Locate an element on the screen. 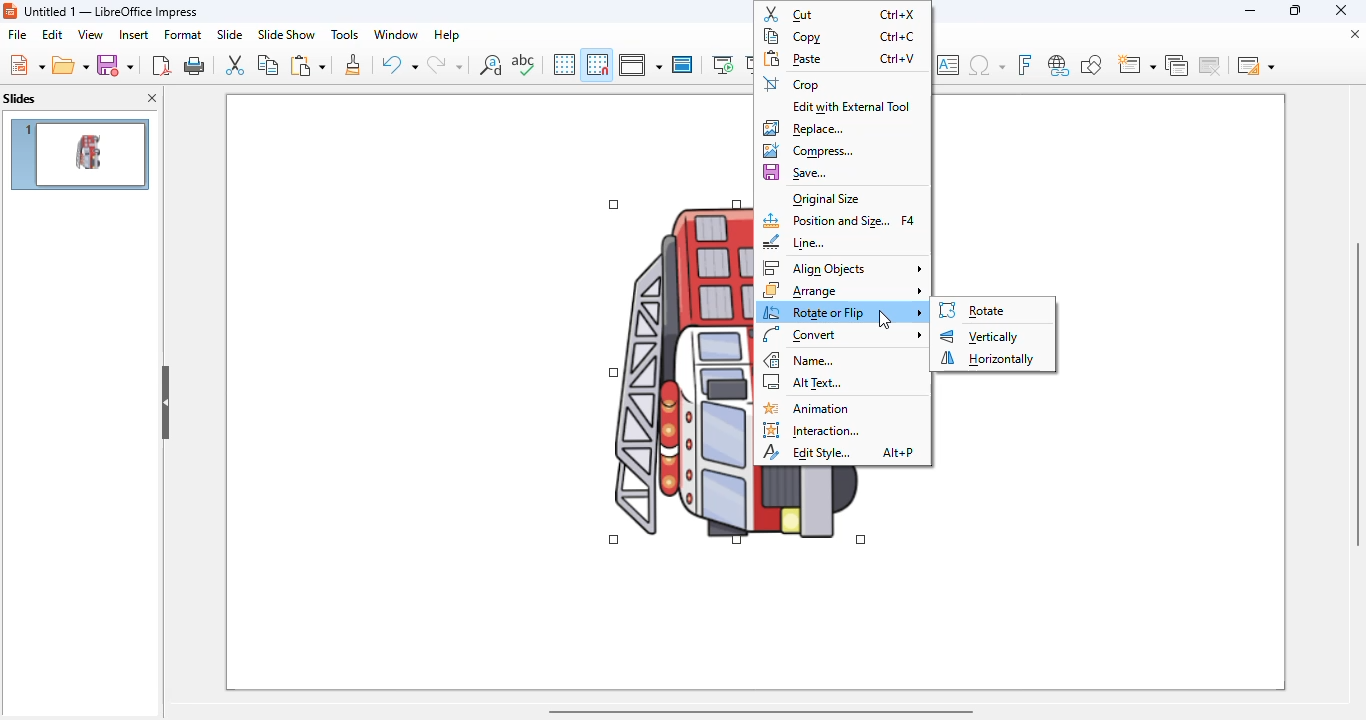 The height and width of the screenshot is (720, 1366). horizontal scroll bar is located at coordinates (762, 712).